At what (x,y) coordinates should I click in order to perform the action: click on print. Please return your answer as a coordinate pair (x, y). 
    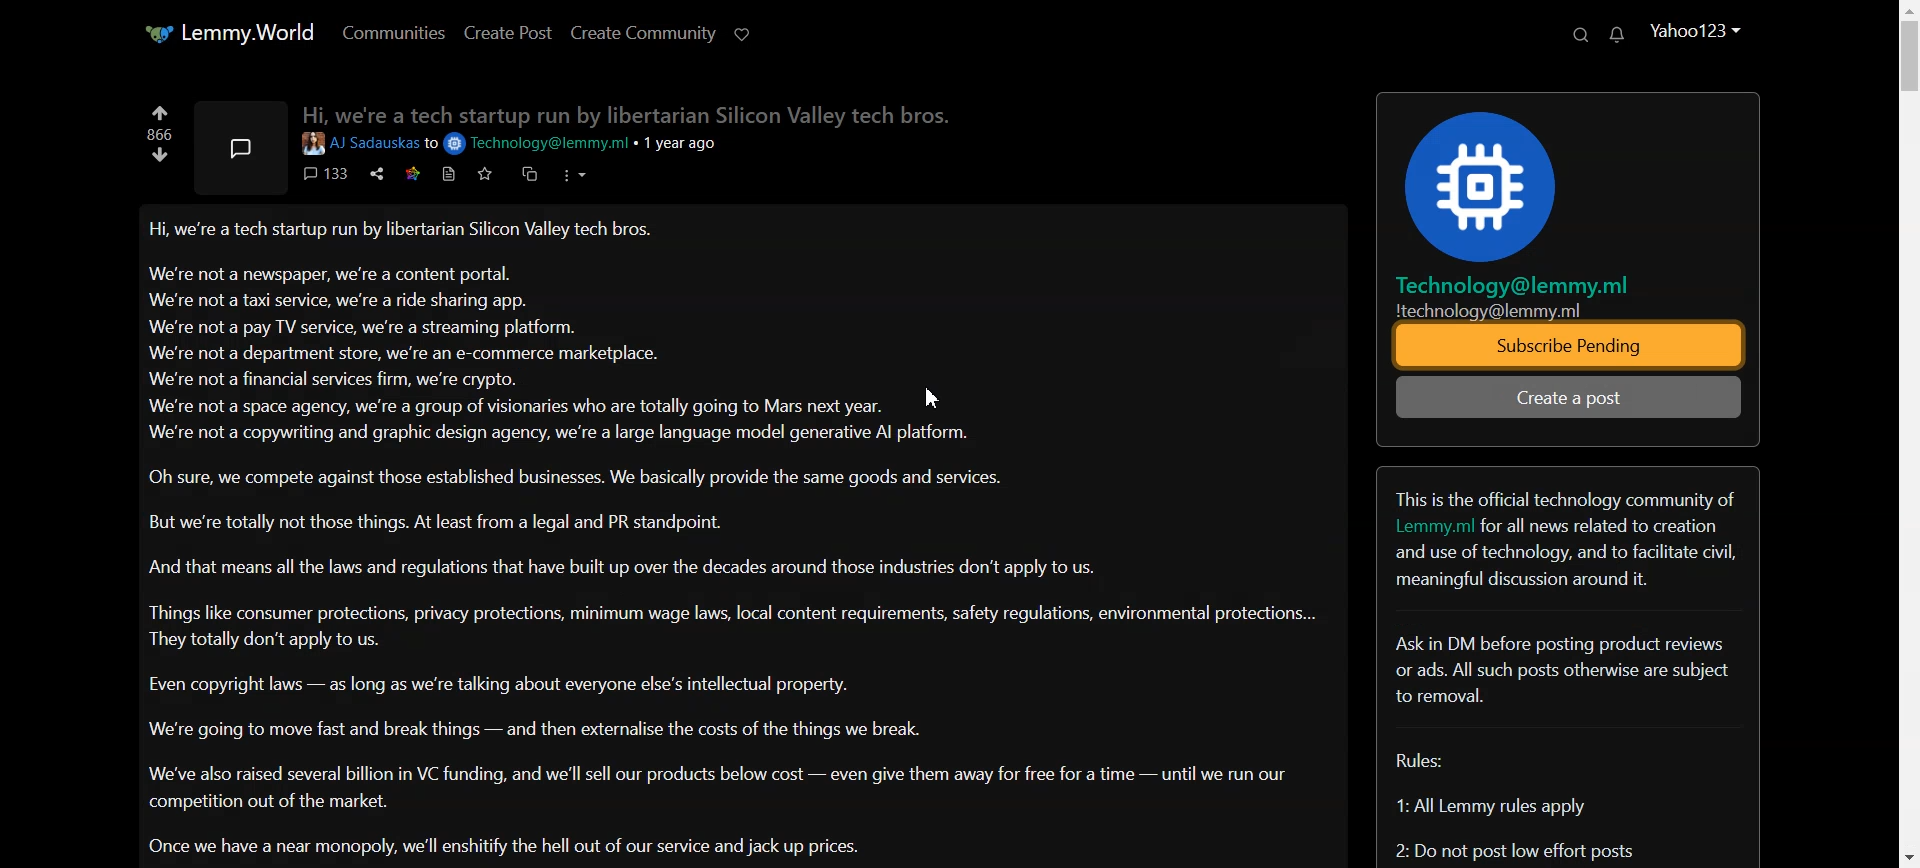
    Looking at the image, I should click on (449, 174).